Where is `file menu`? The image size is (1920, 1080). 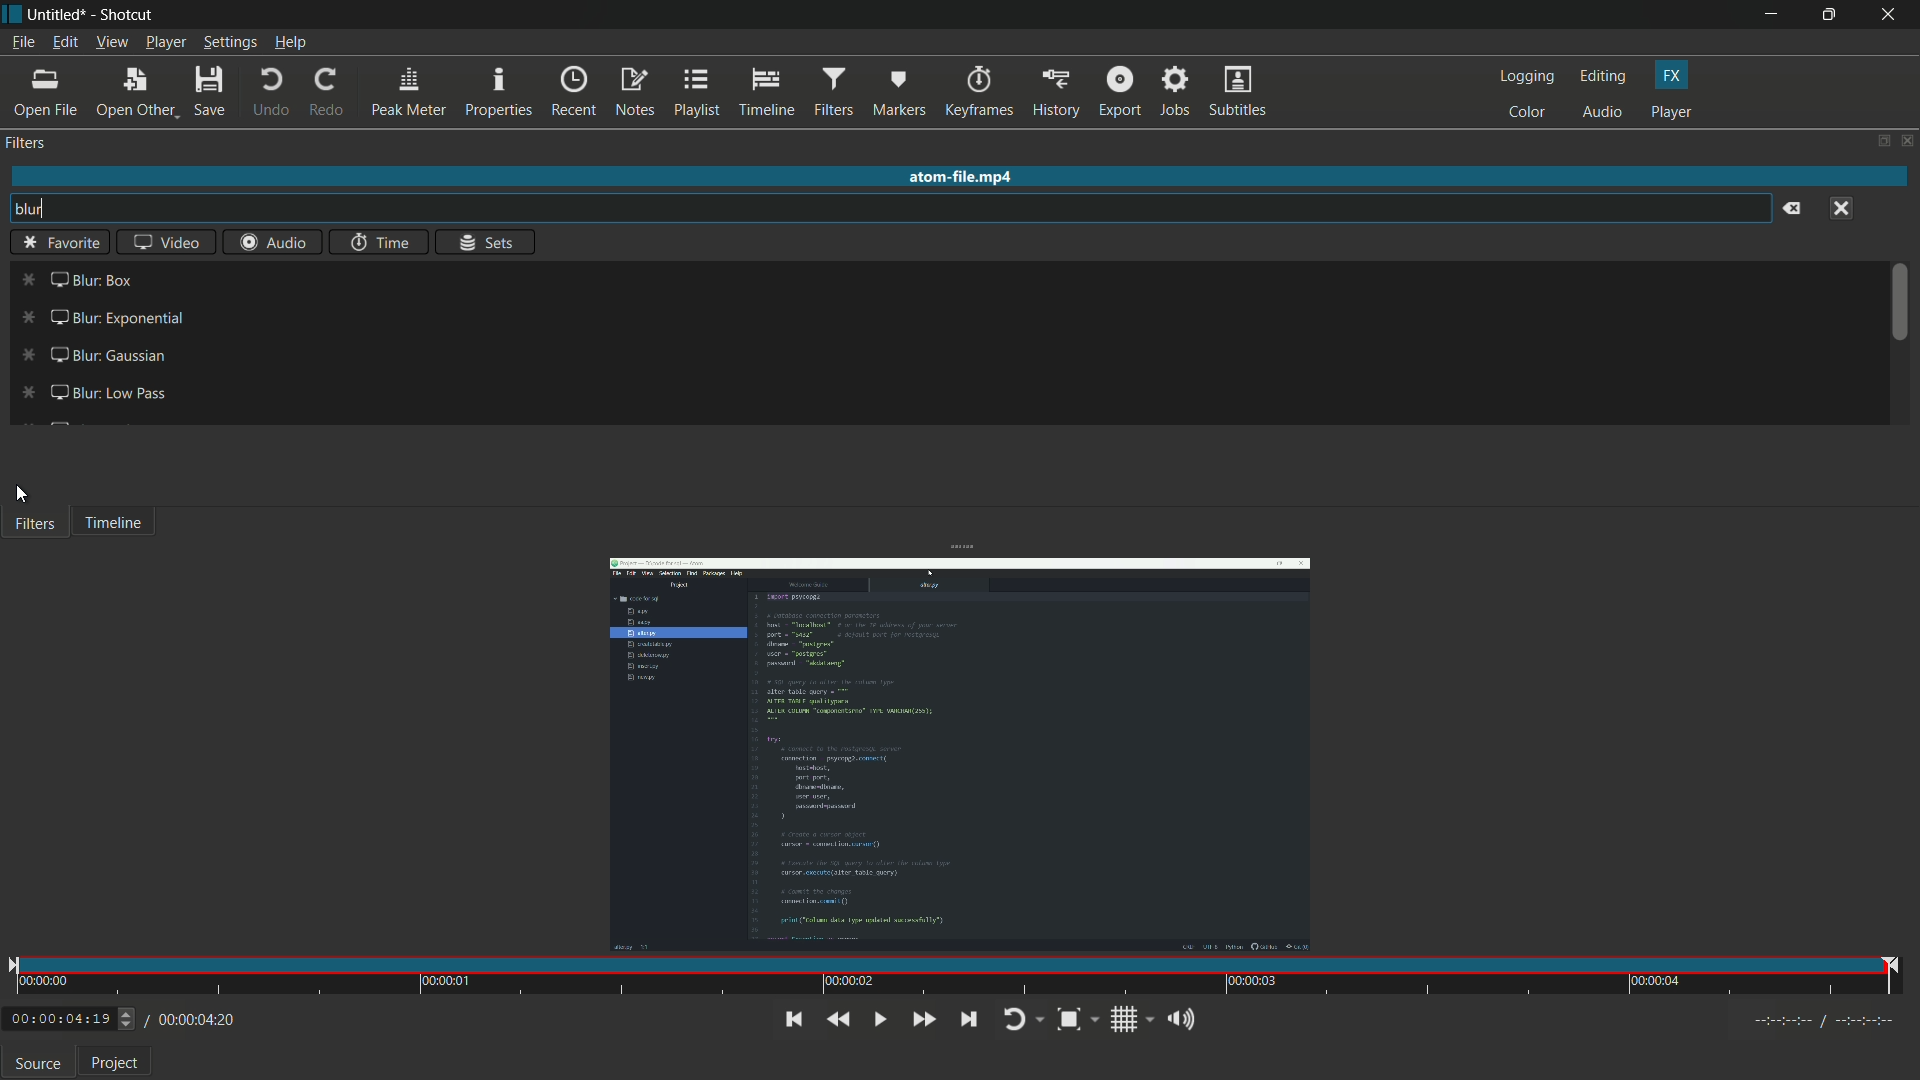
file menu is located at coordinates (23, 45).